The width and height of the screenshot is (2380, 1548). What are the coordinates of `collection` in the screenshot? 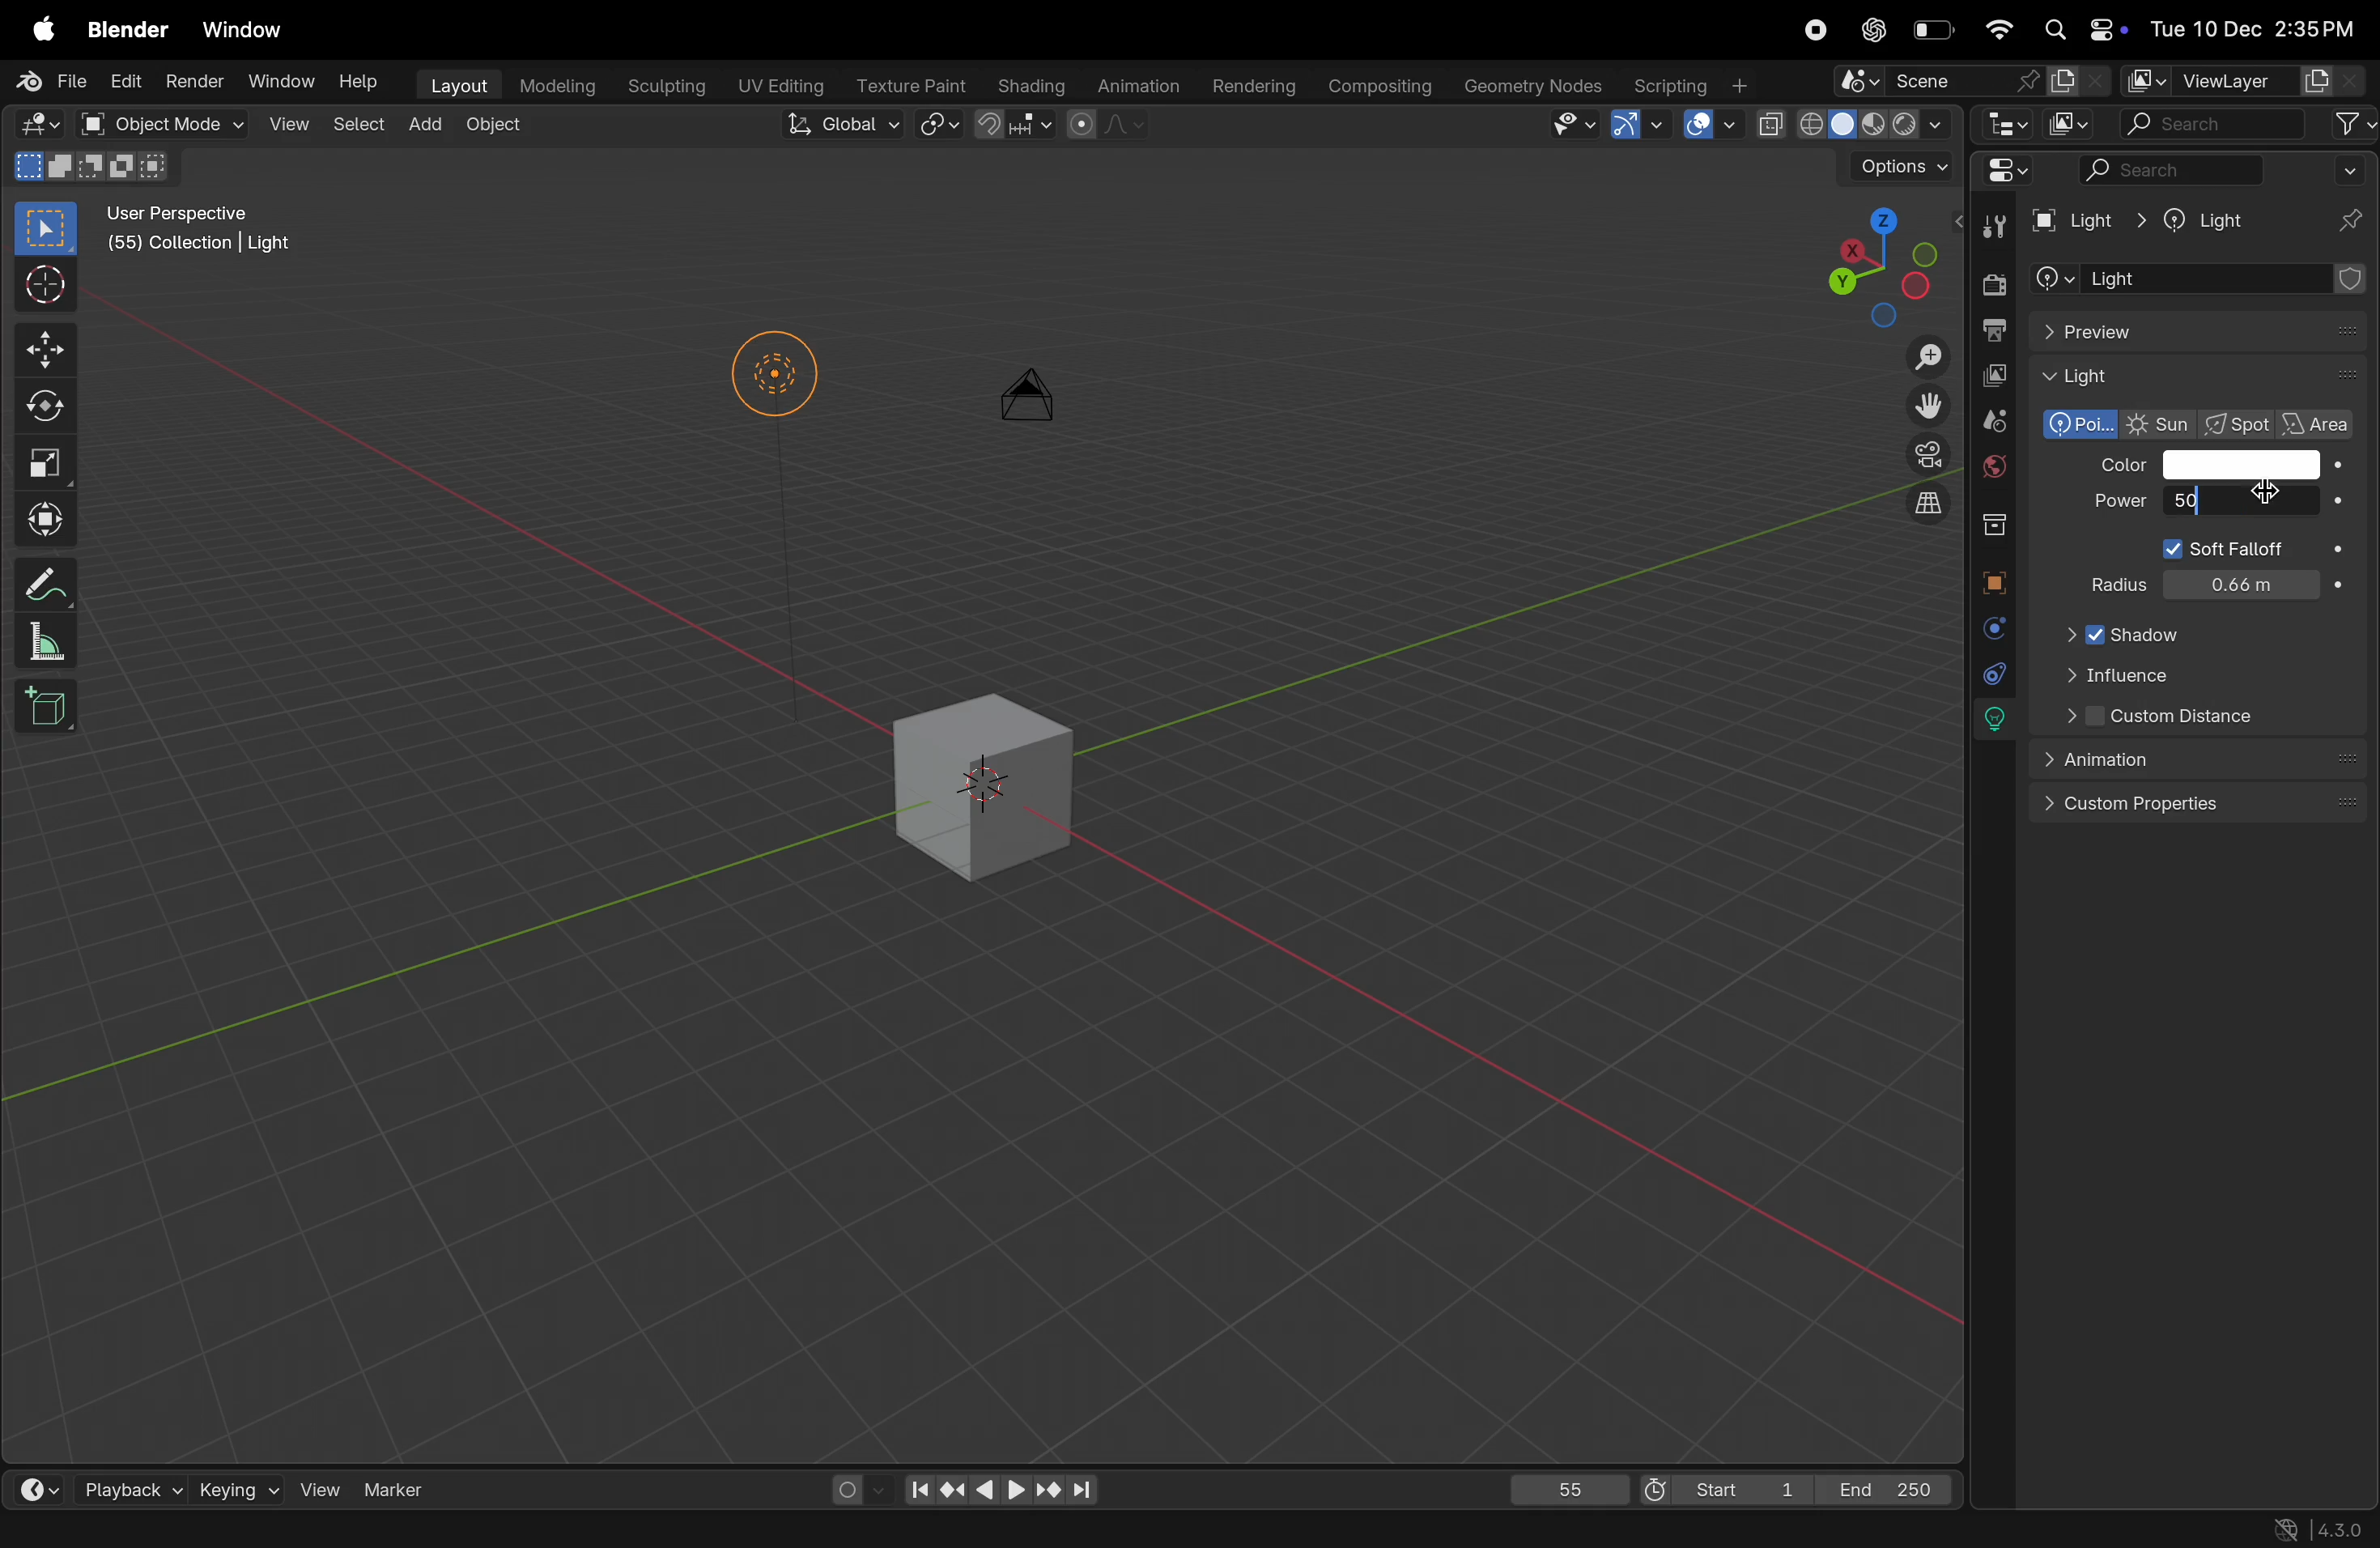 It's located at (2001, 524).